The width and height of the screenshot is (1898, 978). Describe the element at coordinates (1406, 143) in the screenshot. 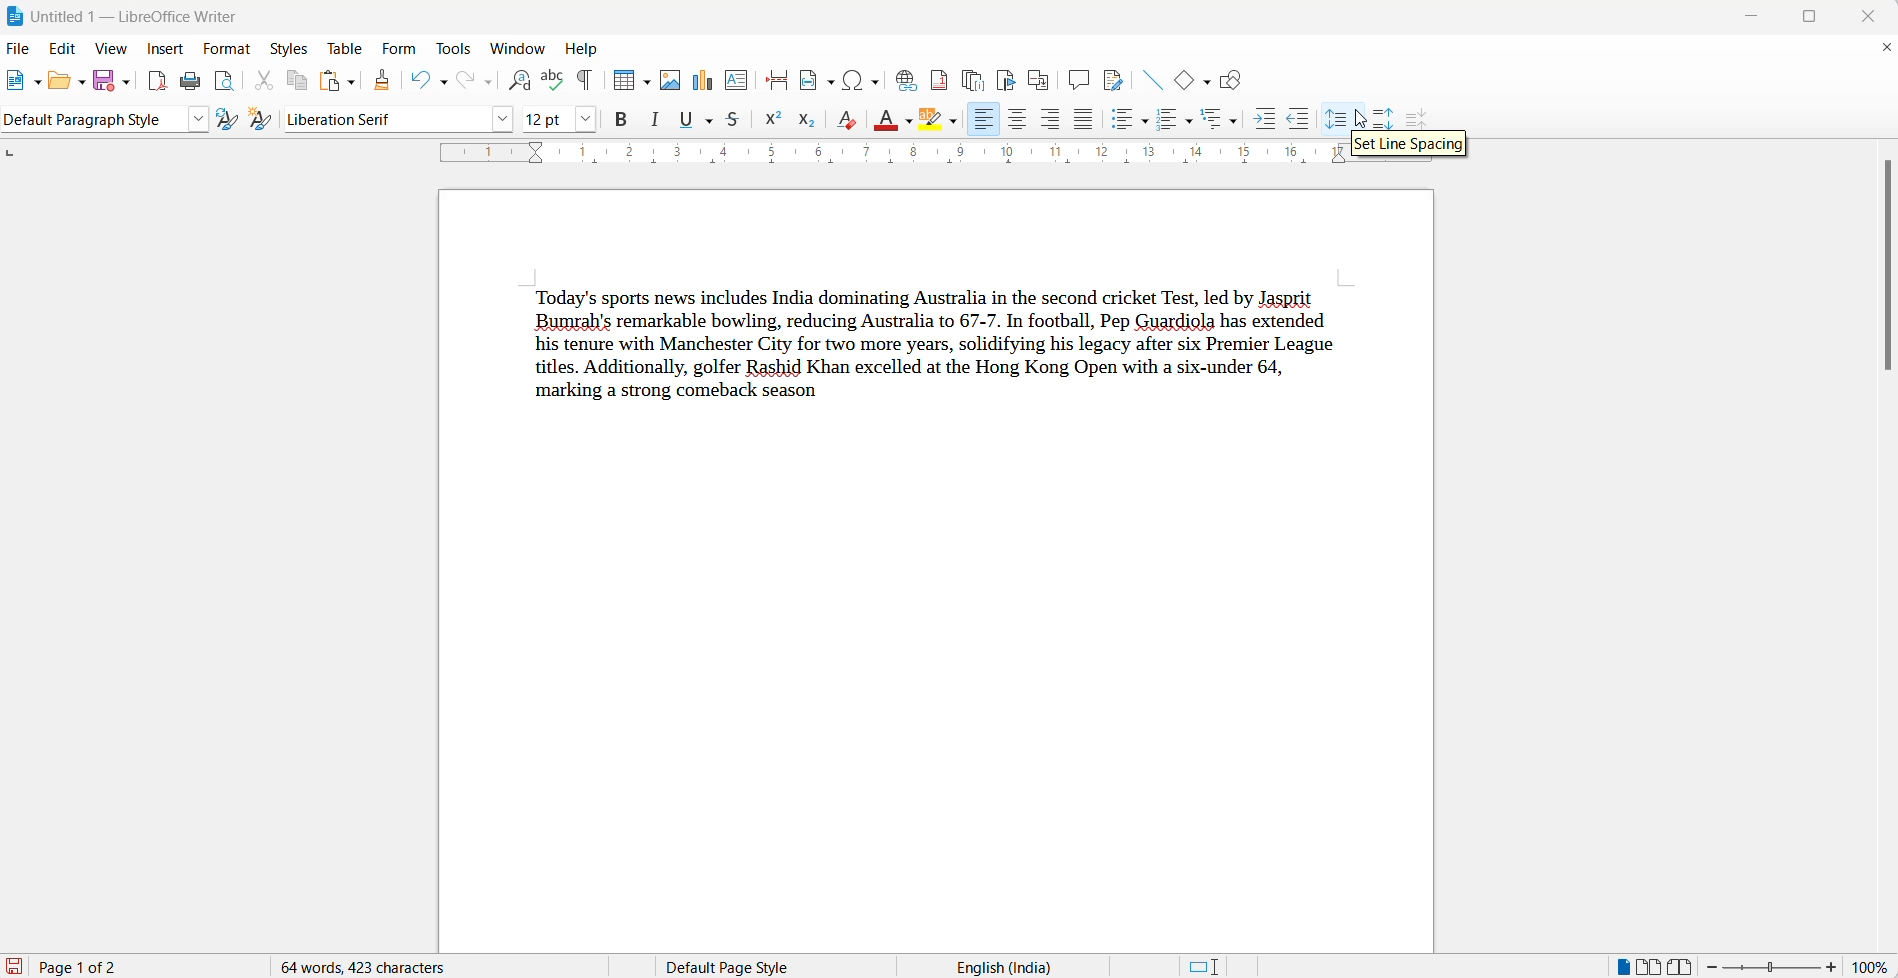

I see `hover text` at that location.